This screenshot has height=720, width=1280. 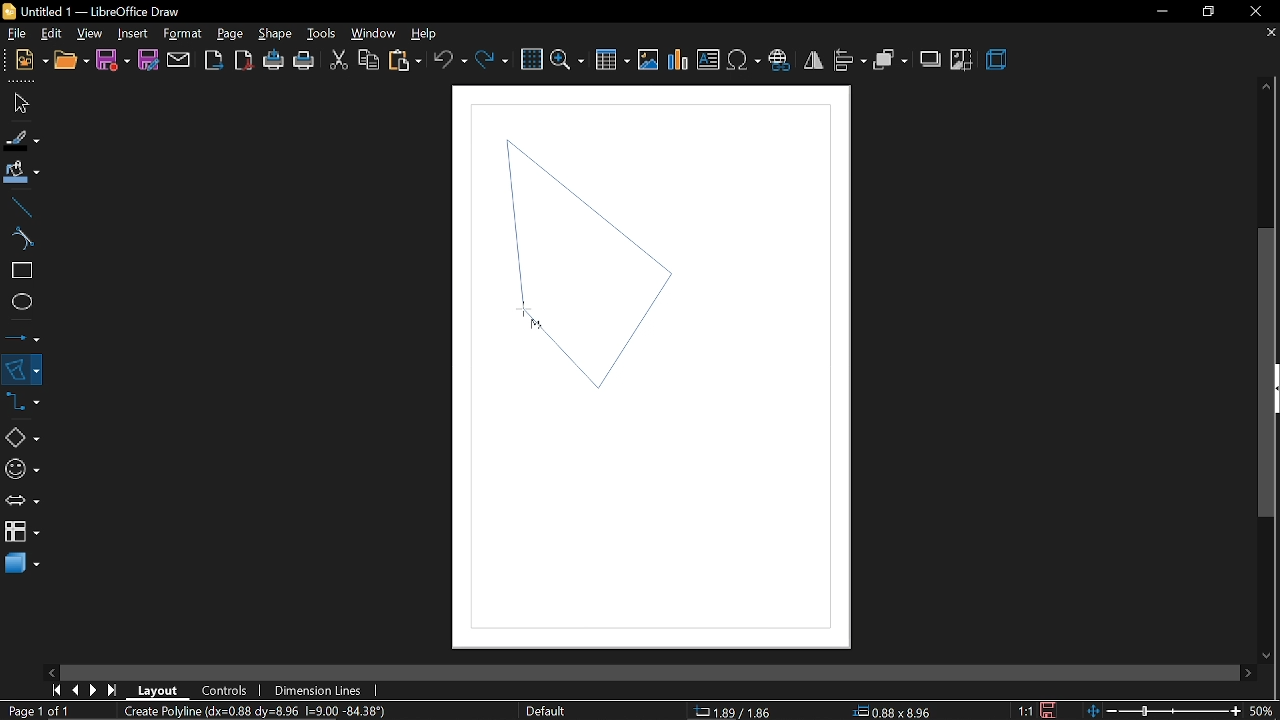 I want to click on shape, so click(x=275, y=37).